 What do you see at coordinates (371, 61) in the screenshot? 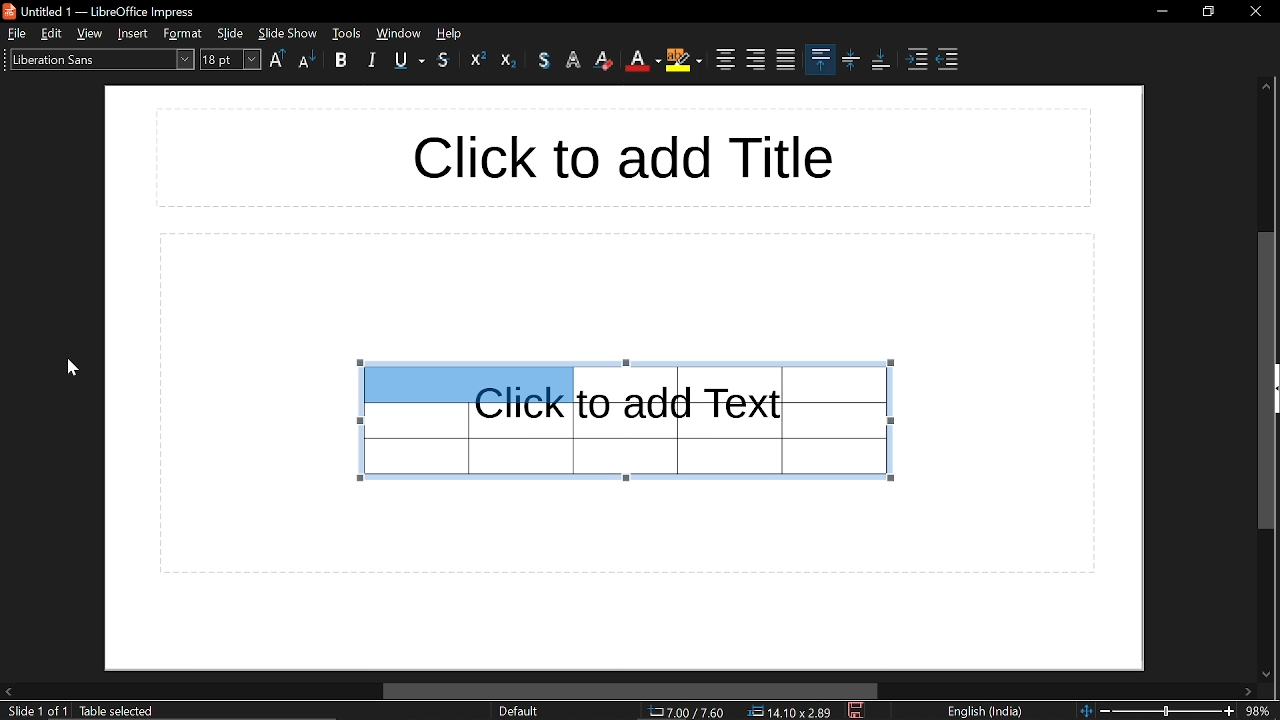
I see `italic` at bounding box center [371, 61].